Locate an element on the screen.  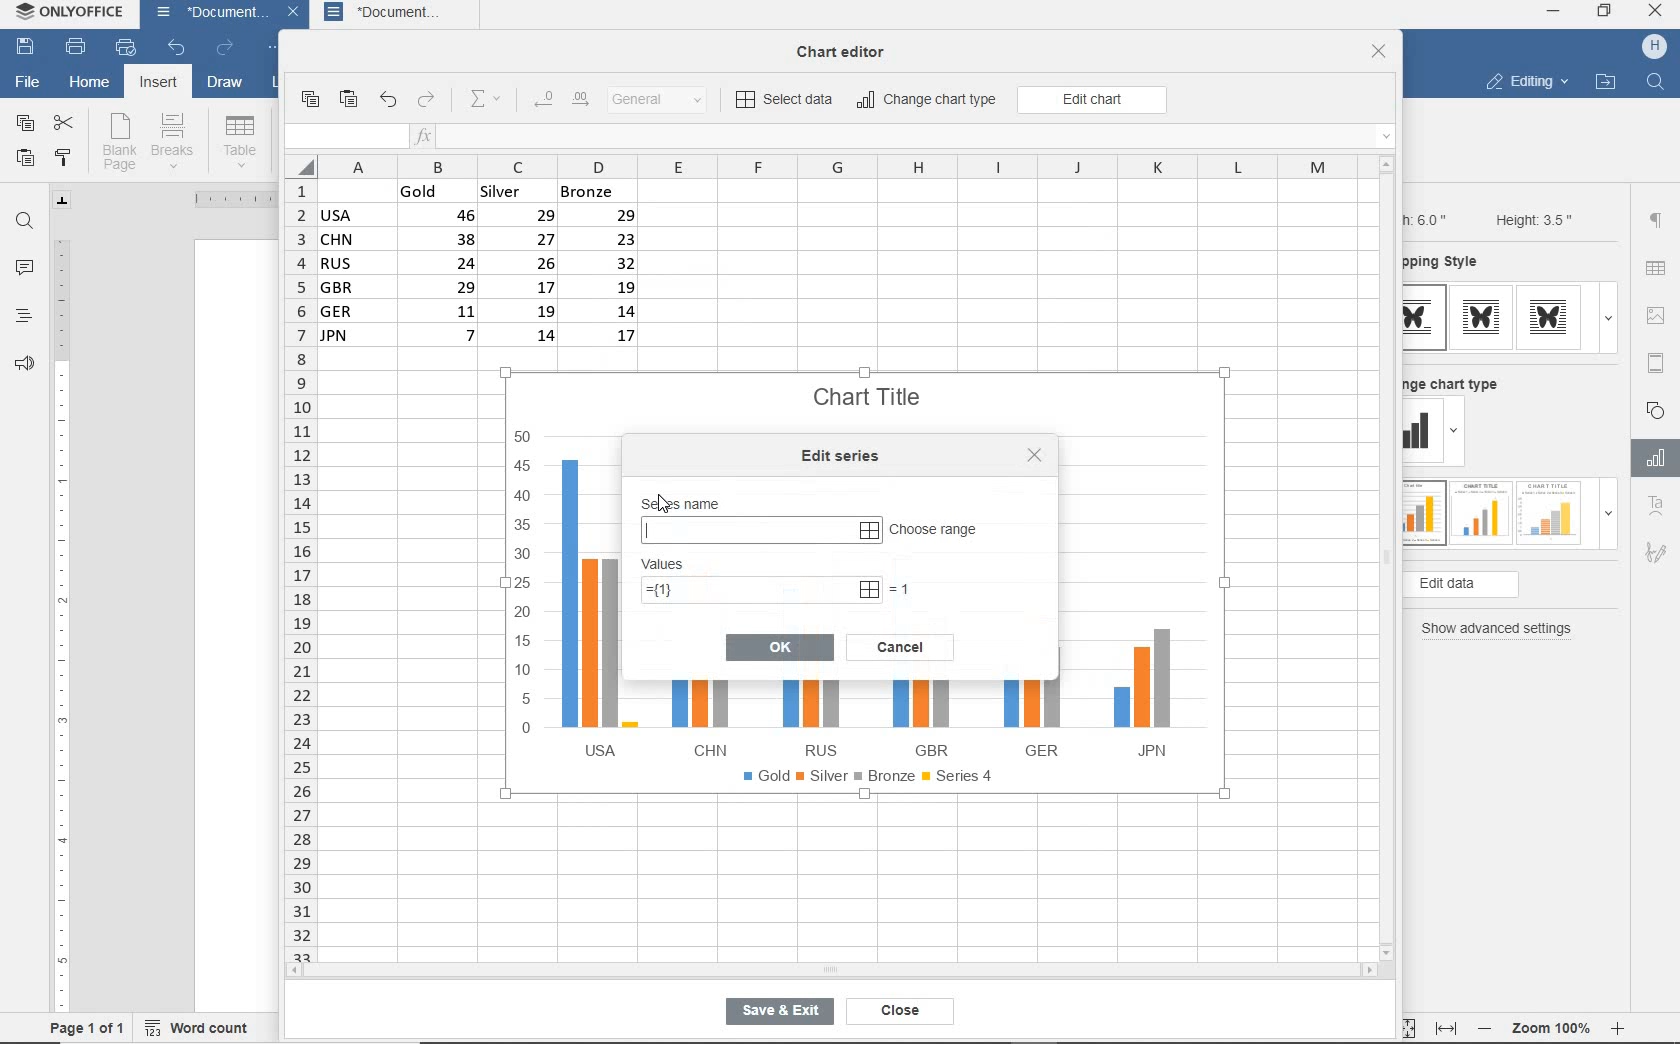
insert is located at coordinates (156, 84).